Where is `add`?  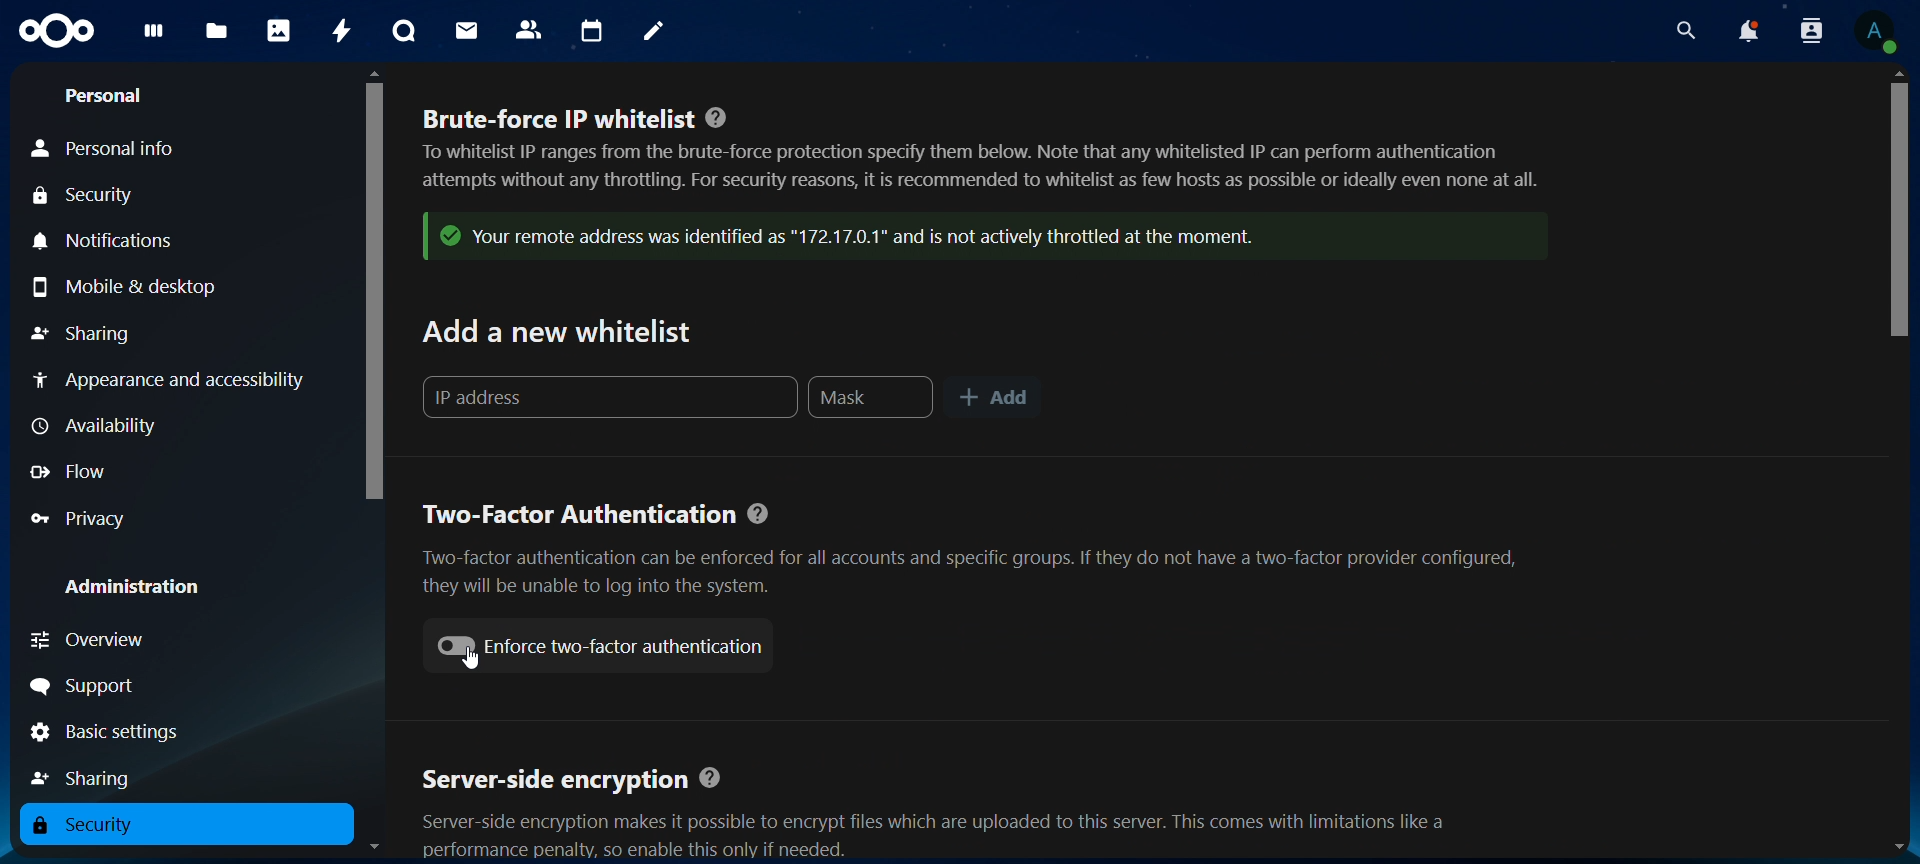 add is located at coordinates (992, 399).